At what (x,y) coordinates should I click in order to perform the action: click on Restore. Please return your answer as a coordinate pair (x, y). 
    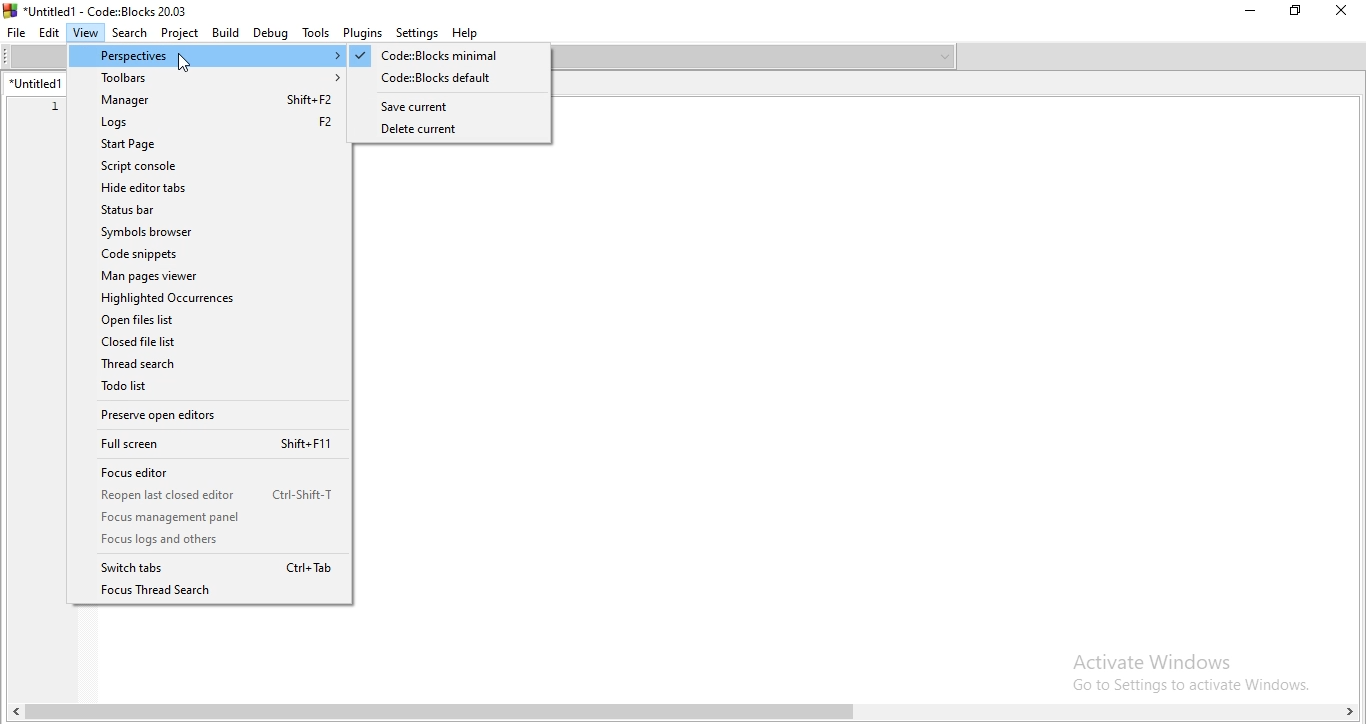
    Looking at the image, I should click on (1297, 12).